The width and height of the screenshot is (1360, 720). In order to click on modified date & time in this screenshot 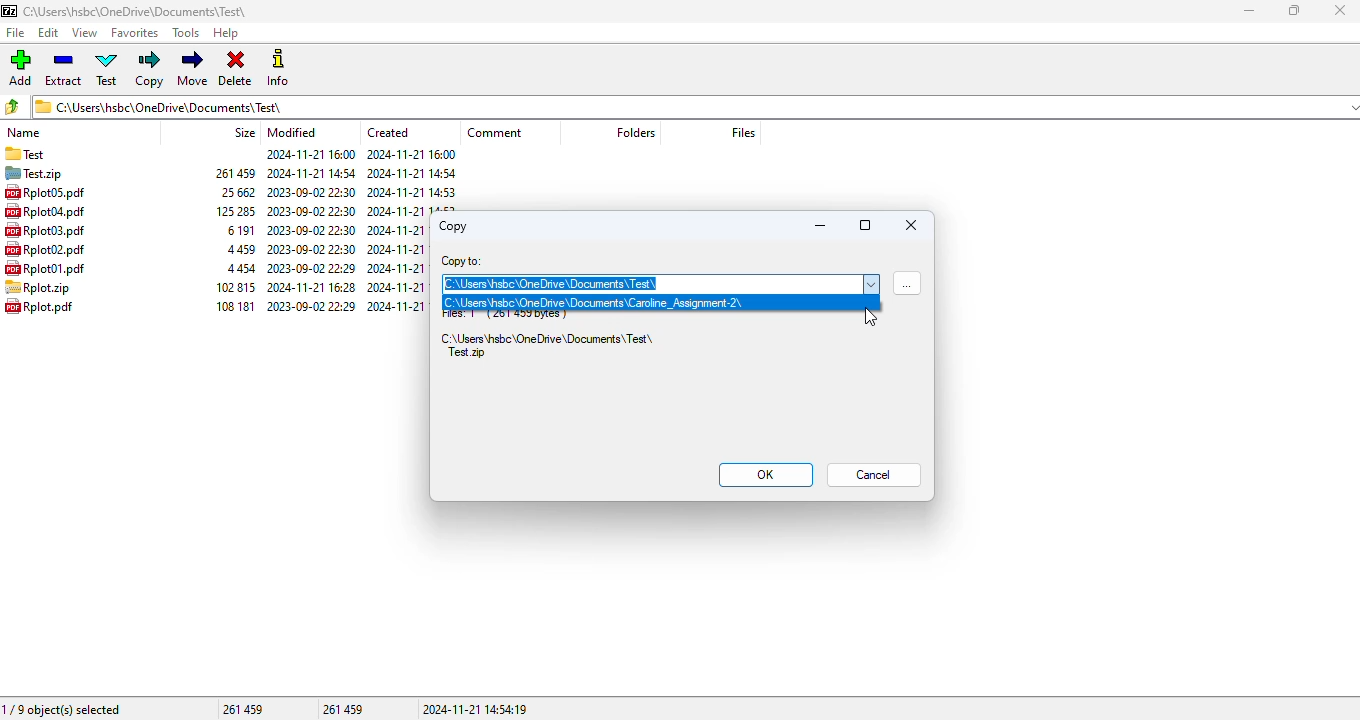, I will do `click(311, 287)`.